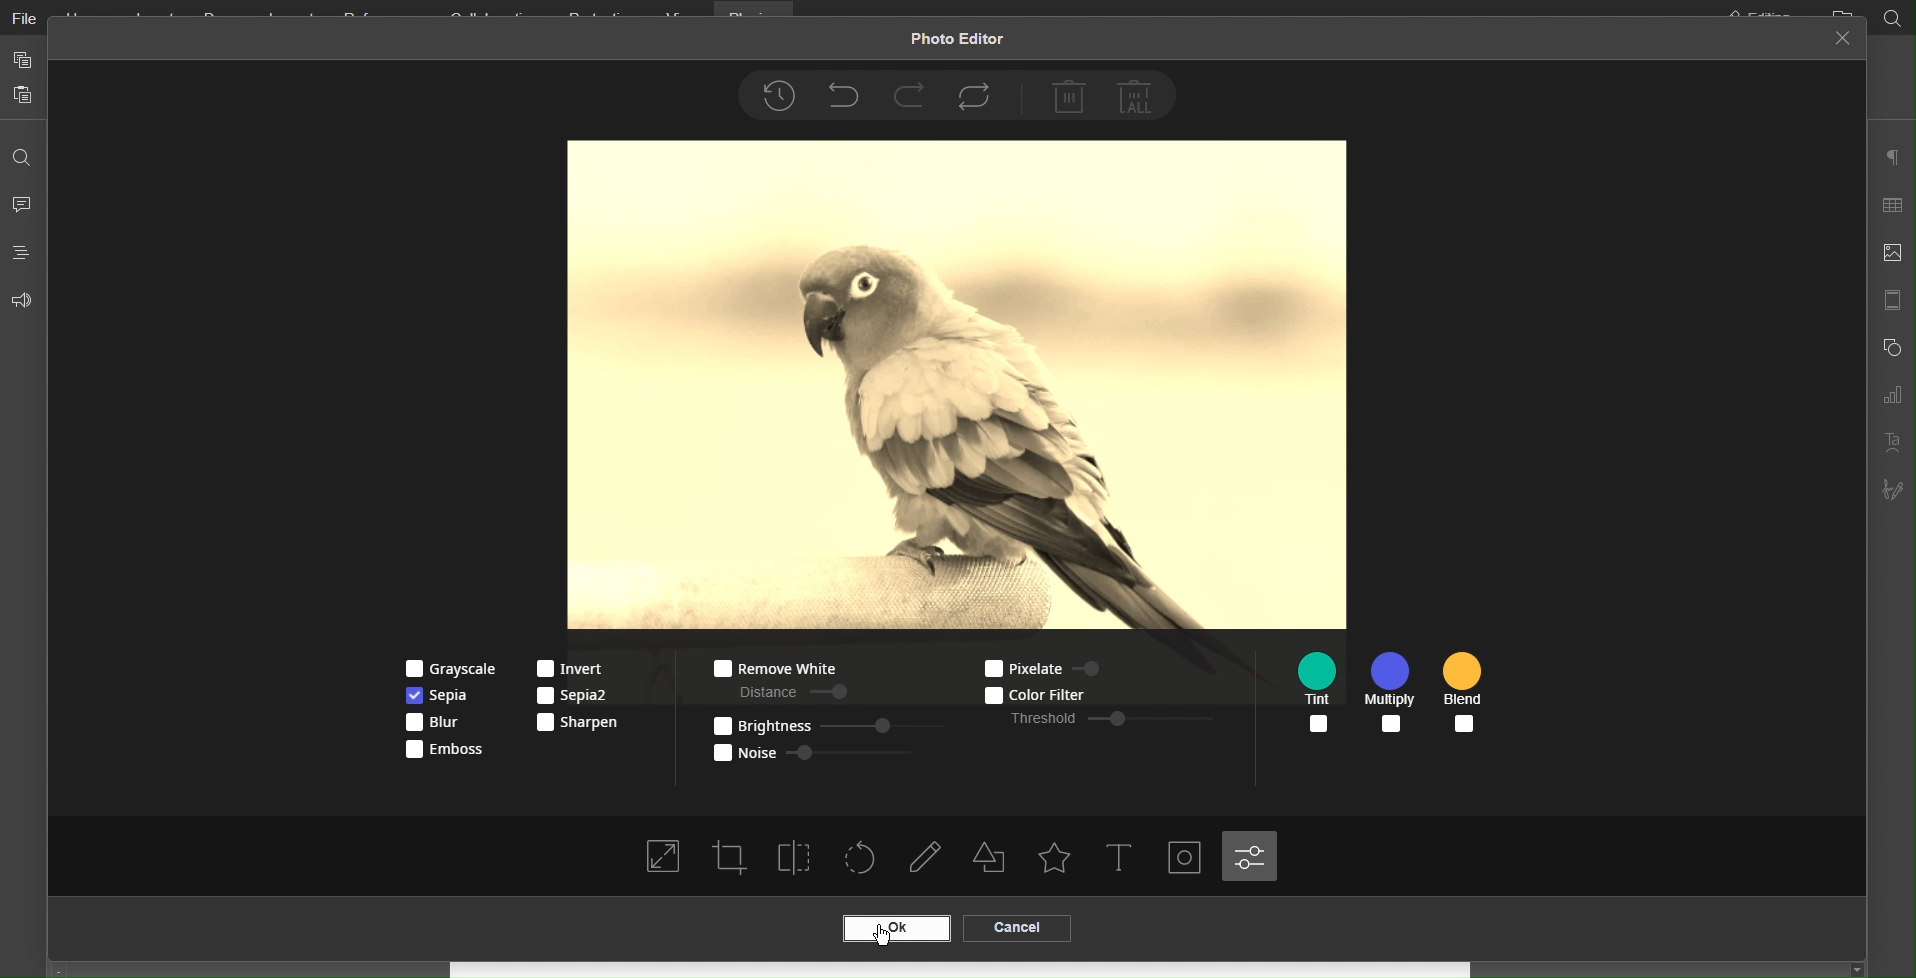 This screenshot has height=978, width=1916. Describe the element at coordinates (1890, 348) in the screenshot. I see `Shape Settings` at that location.